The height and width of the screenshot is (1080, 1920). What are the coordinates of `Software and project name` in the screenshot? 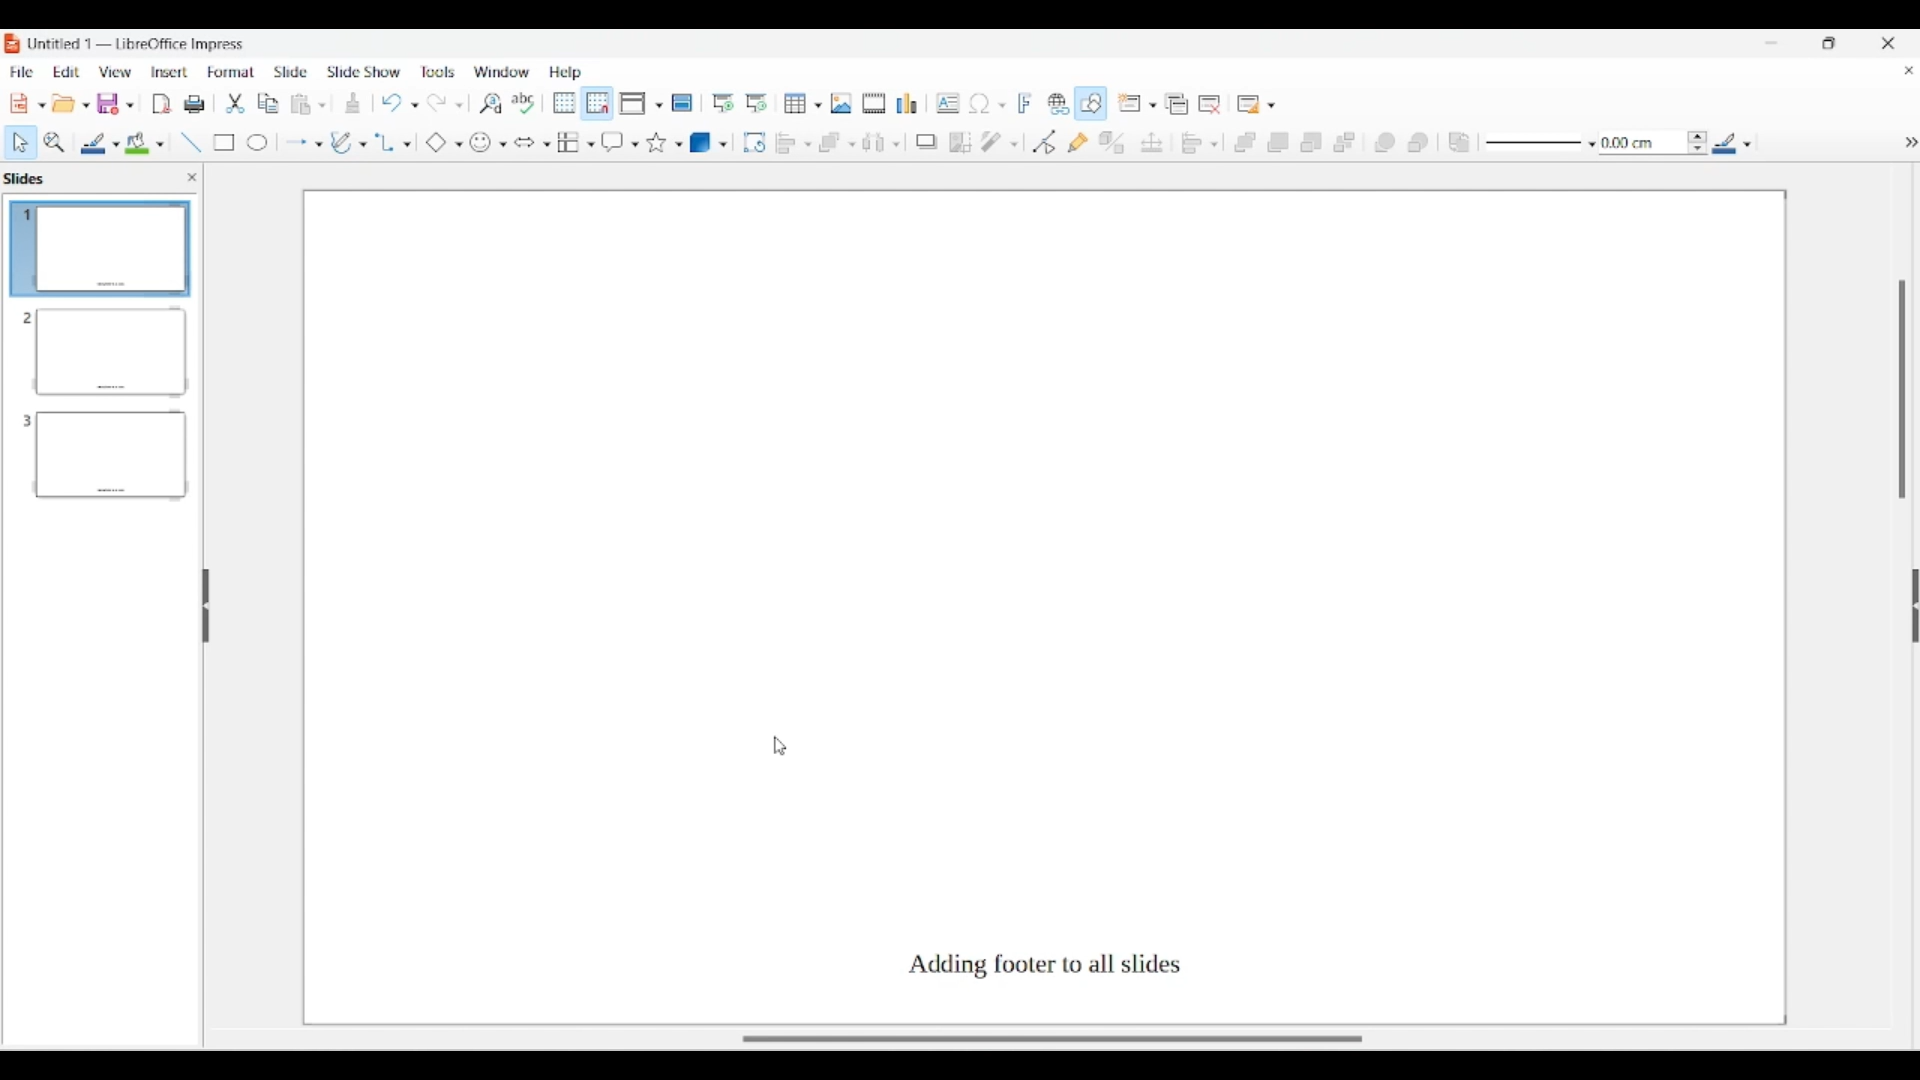 It's located at (138, 45).